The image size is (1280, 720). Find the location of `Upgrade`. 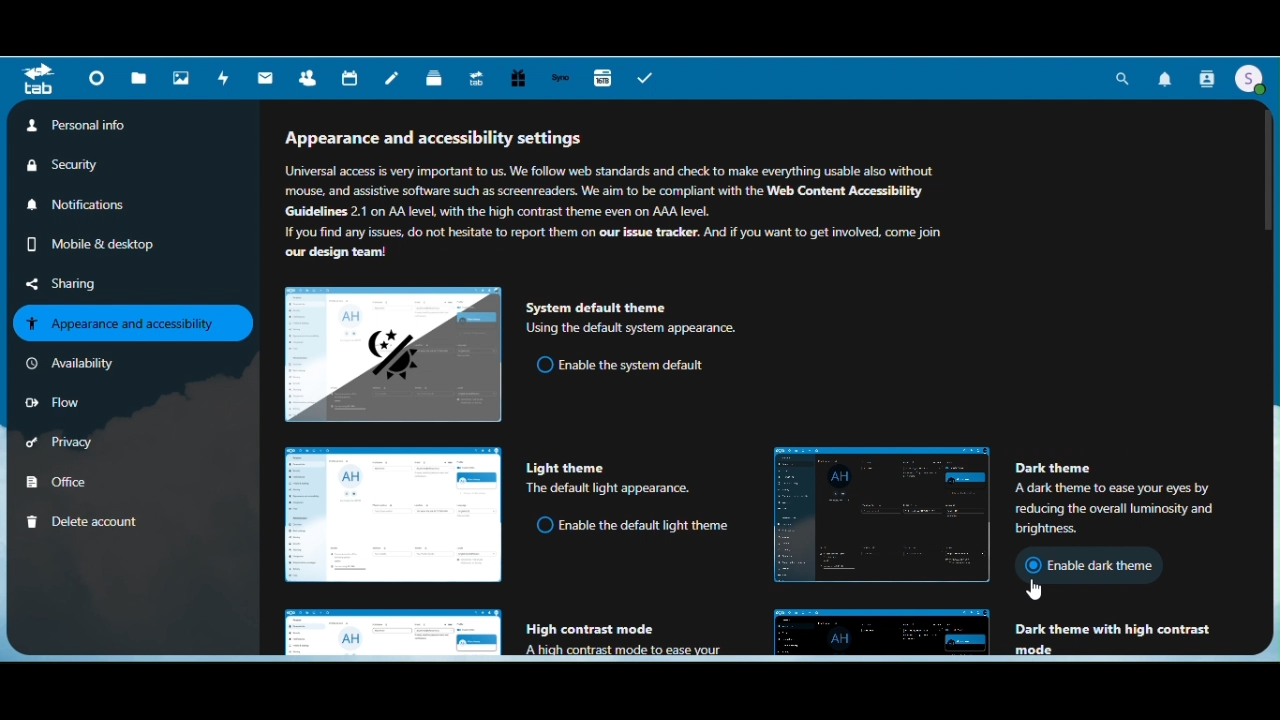

Upgrade is located at coordinates (480, 79).